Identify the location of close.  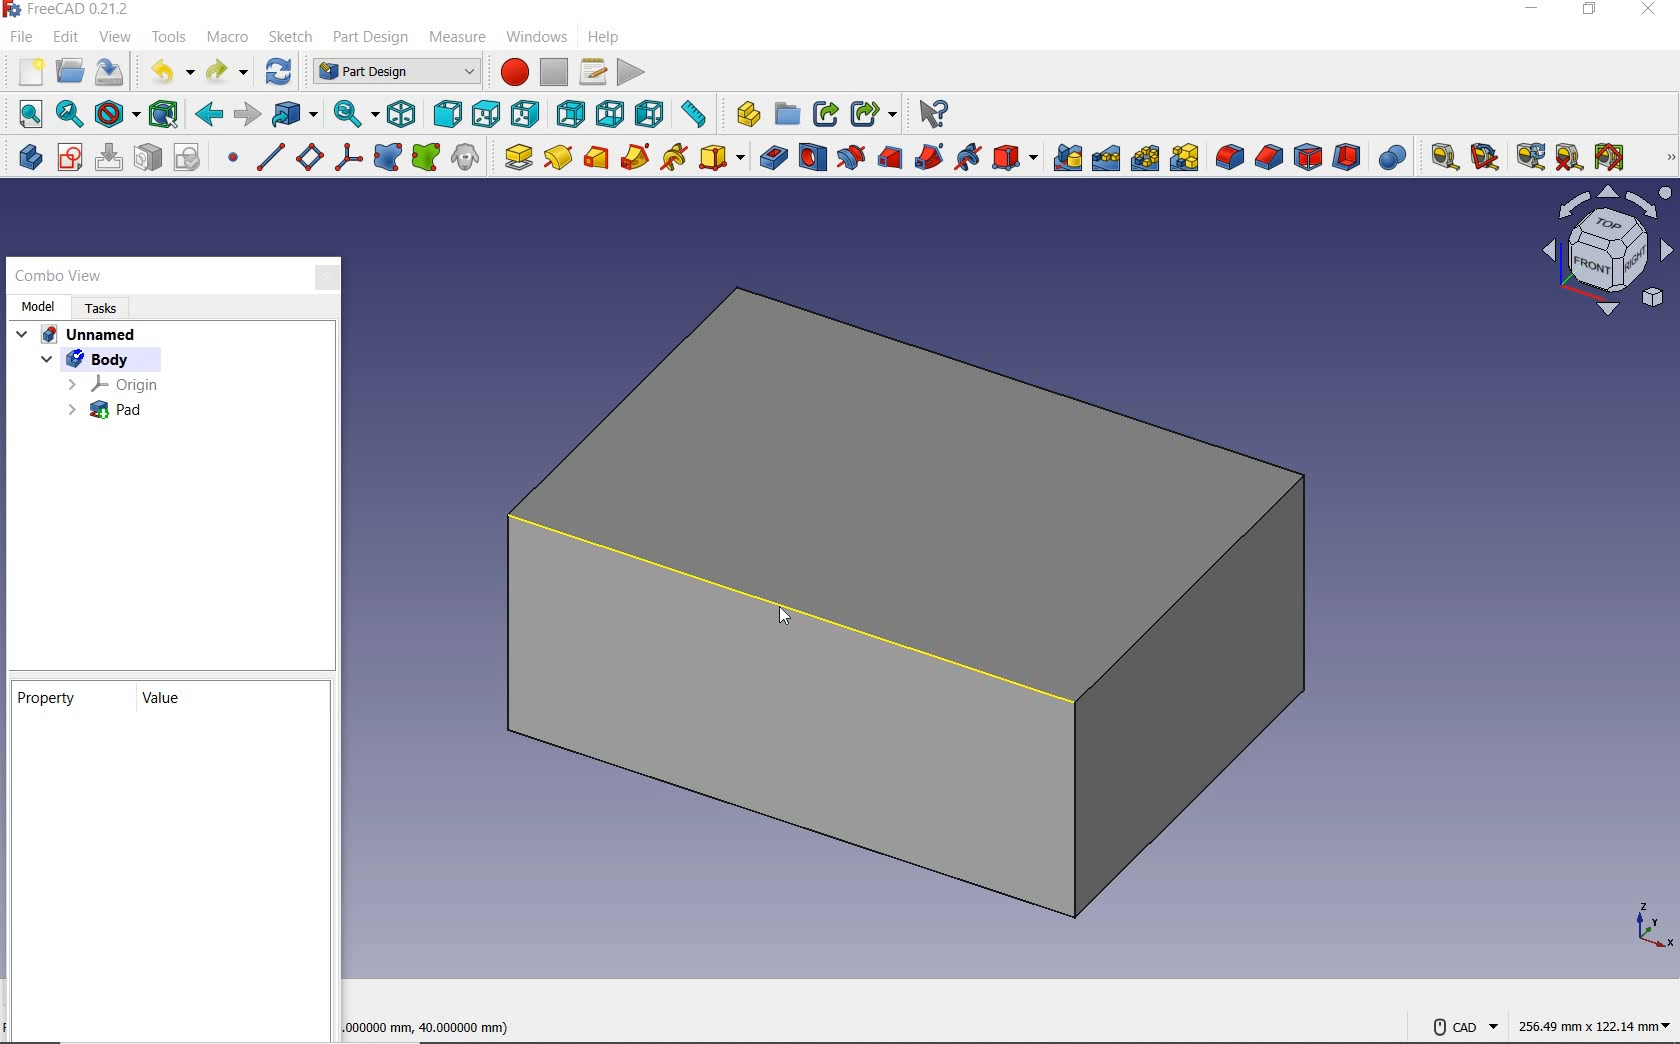
(317, 277).